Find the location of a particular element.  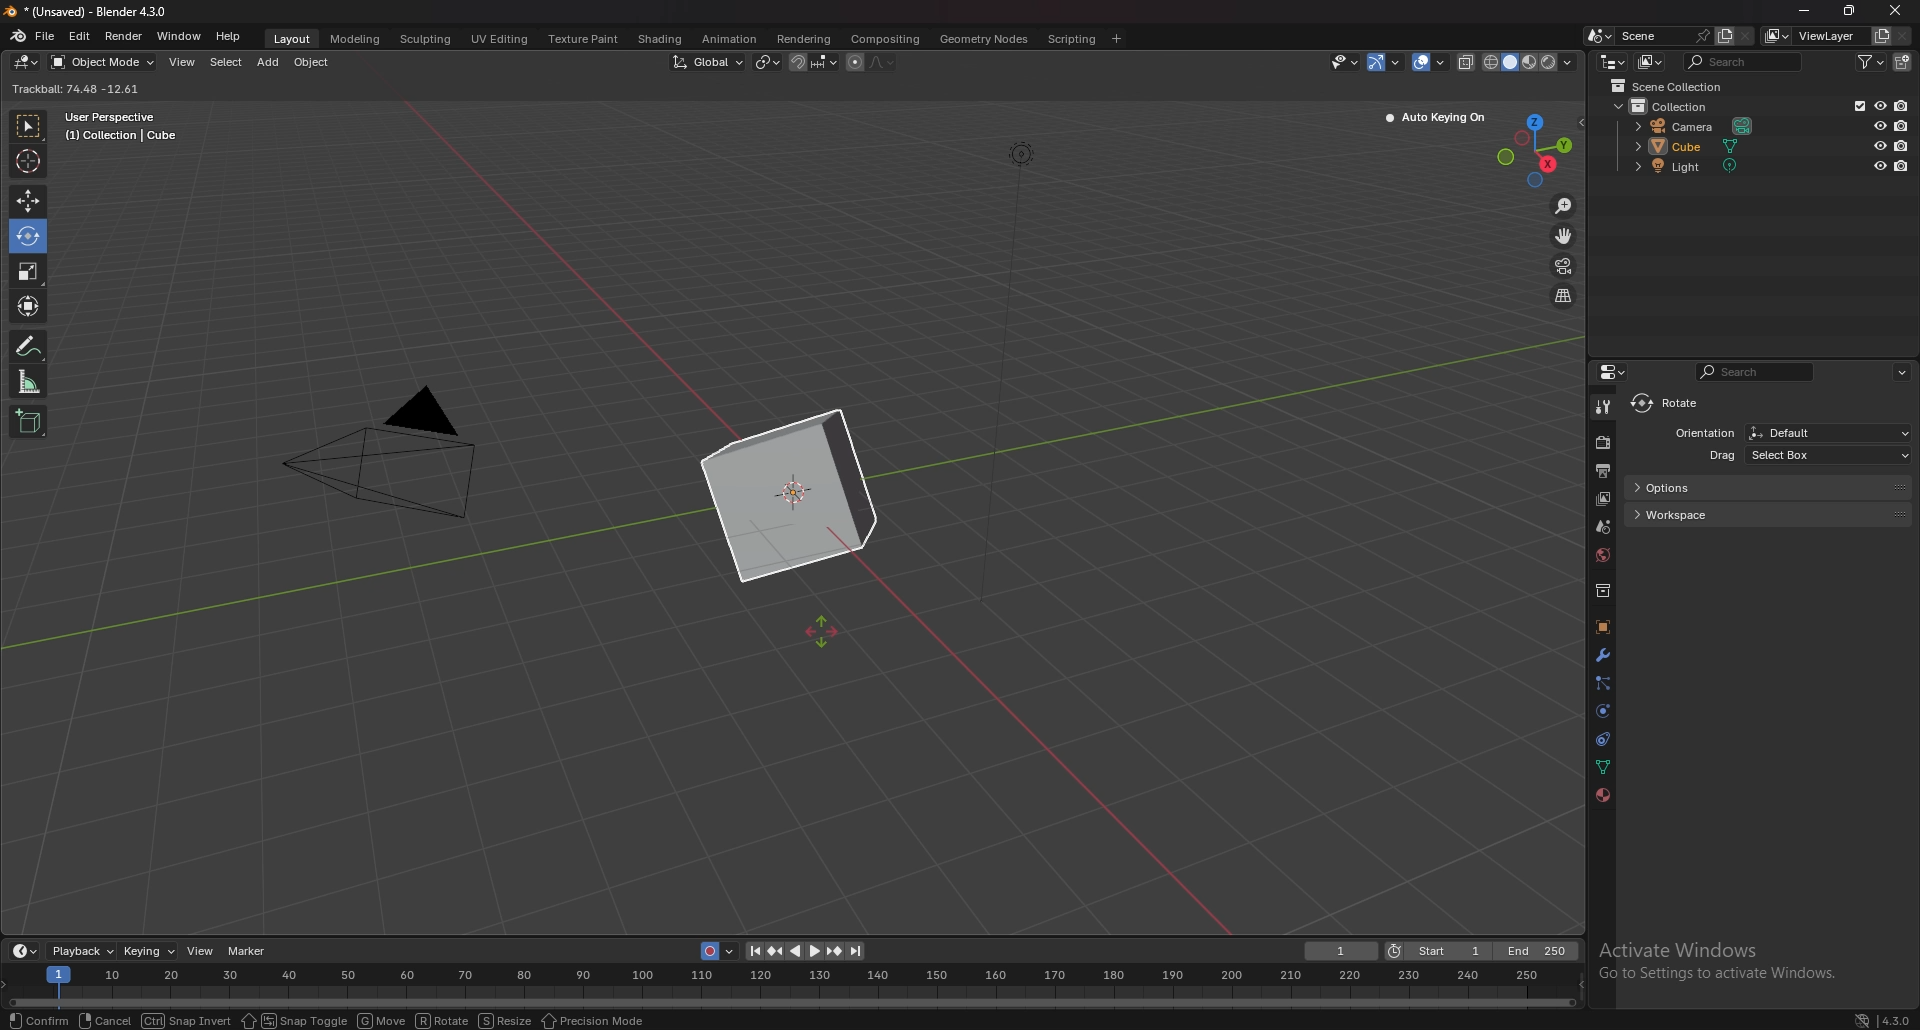

End 250 is located at coordinates (1536, 950).